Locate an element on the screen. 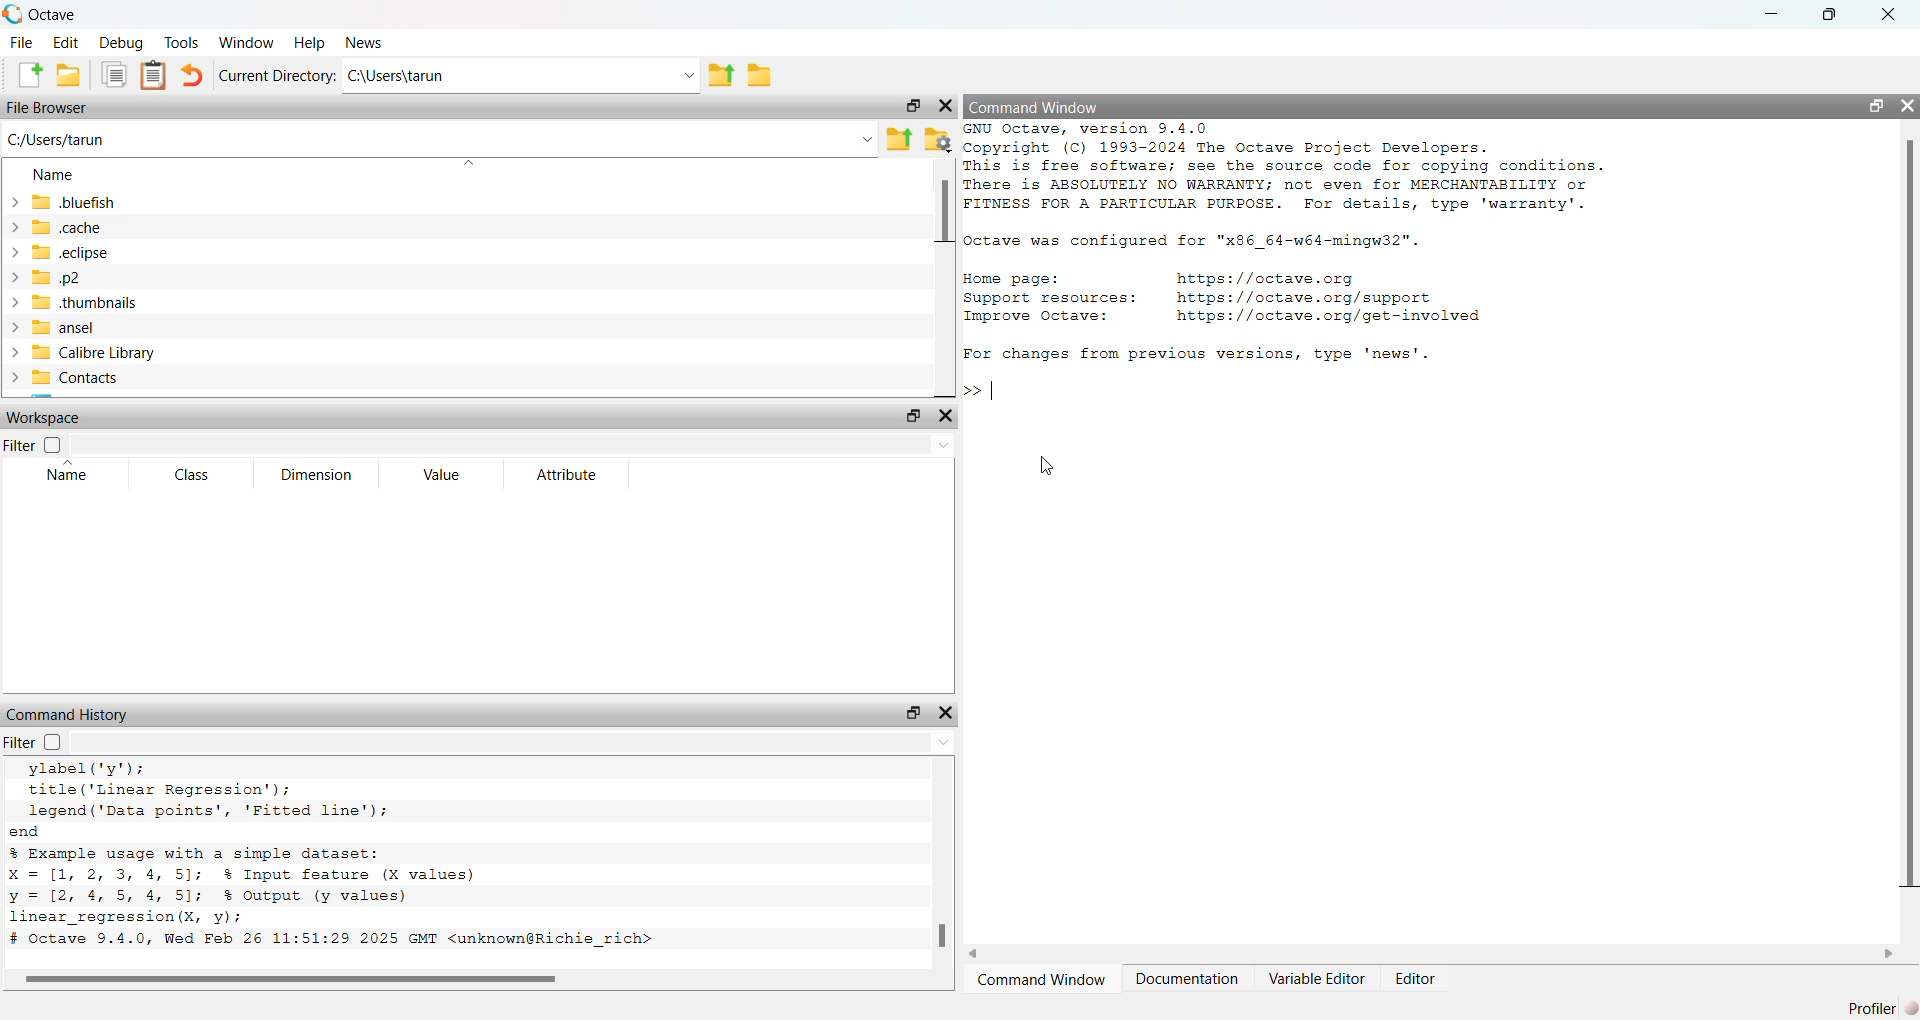  enter the path or filename is located at coordinates (437, 141).